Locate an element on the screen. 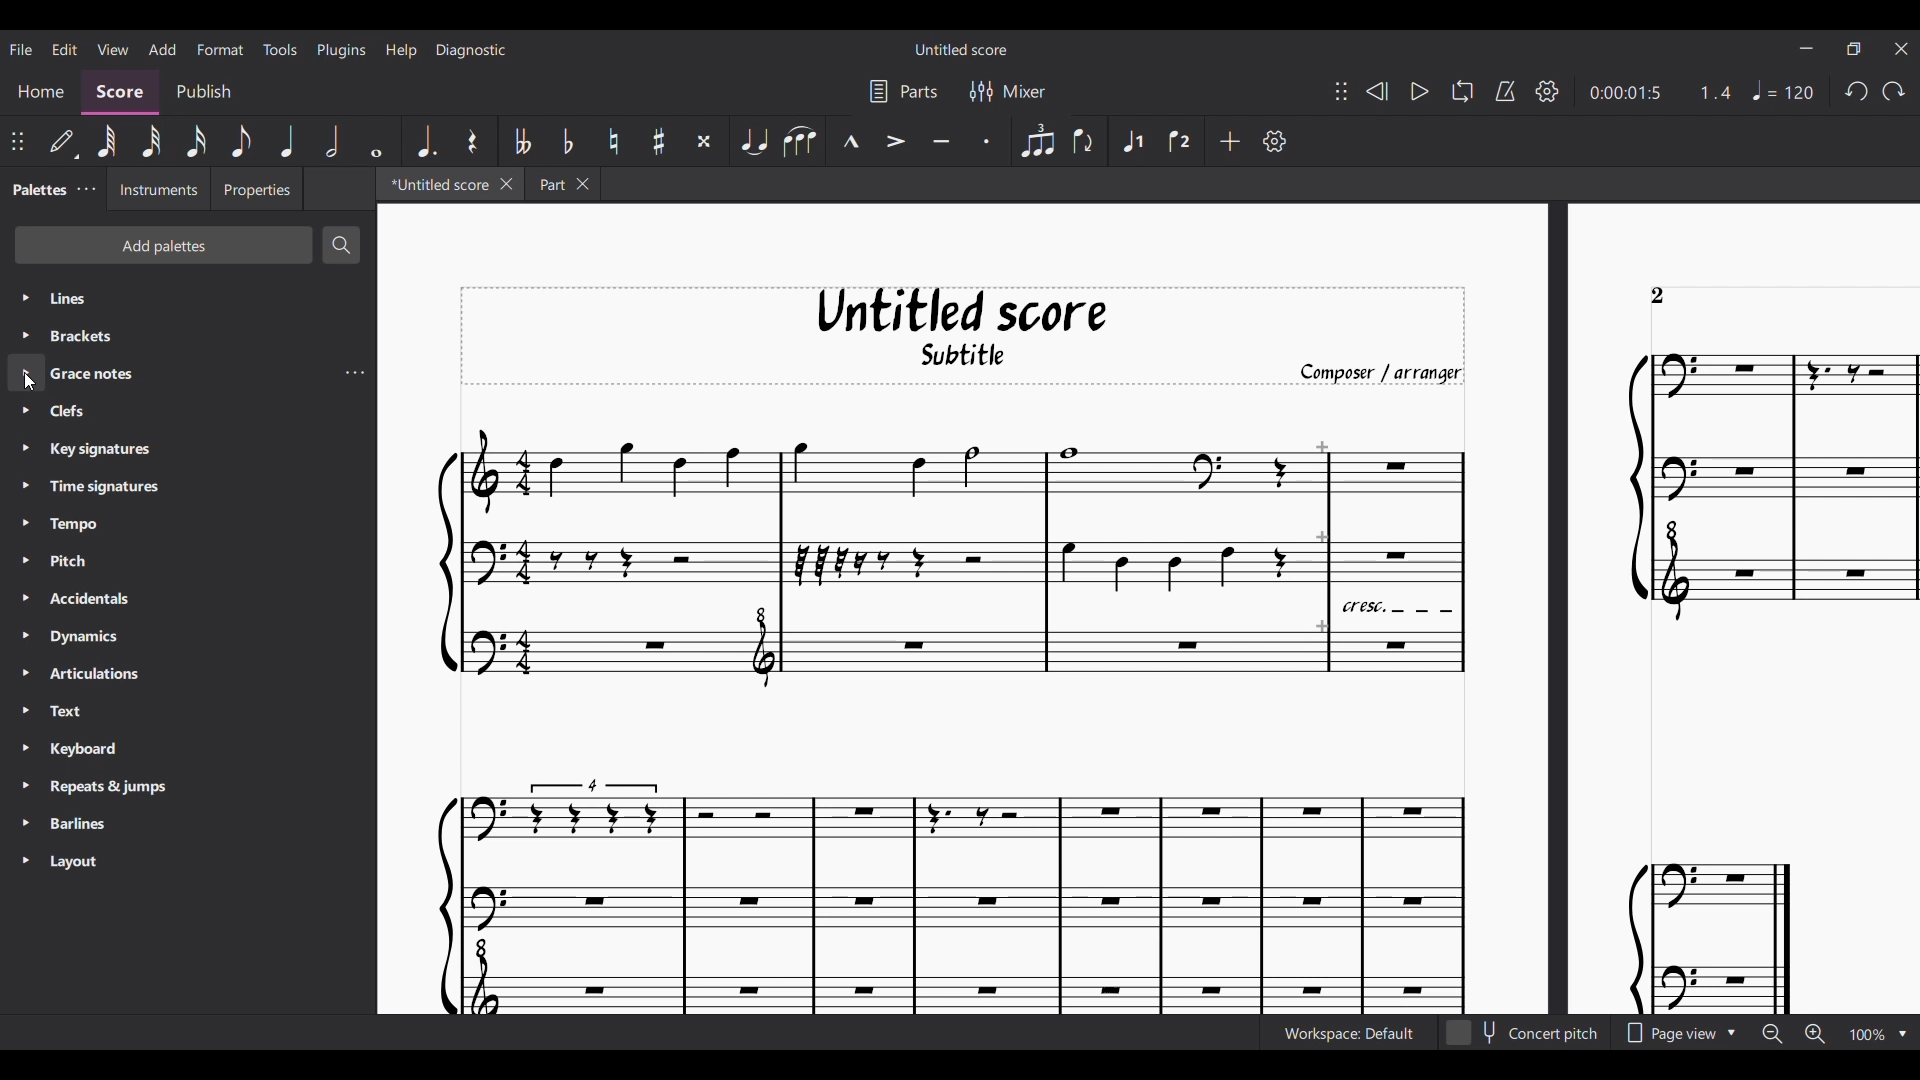 The image size is (1920, 1080). 16th note is located at coordinates (195, 142).